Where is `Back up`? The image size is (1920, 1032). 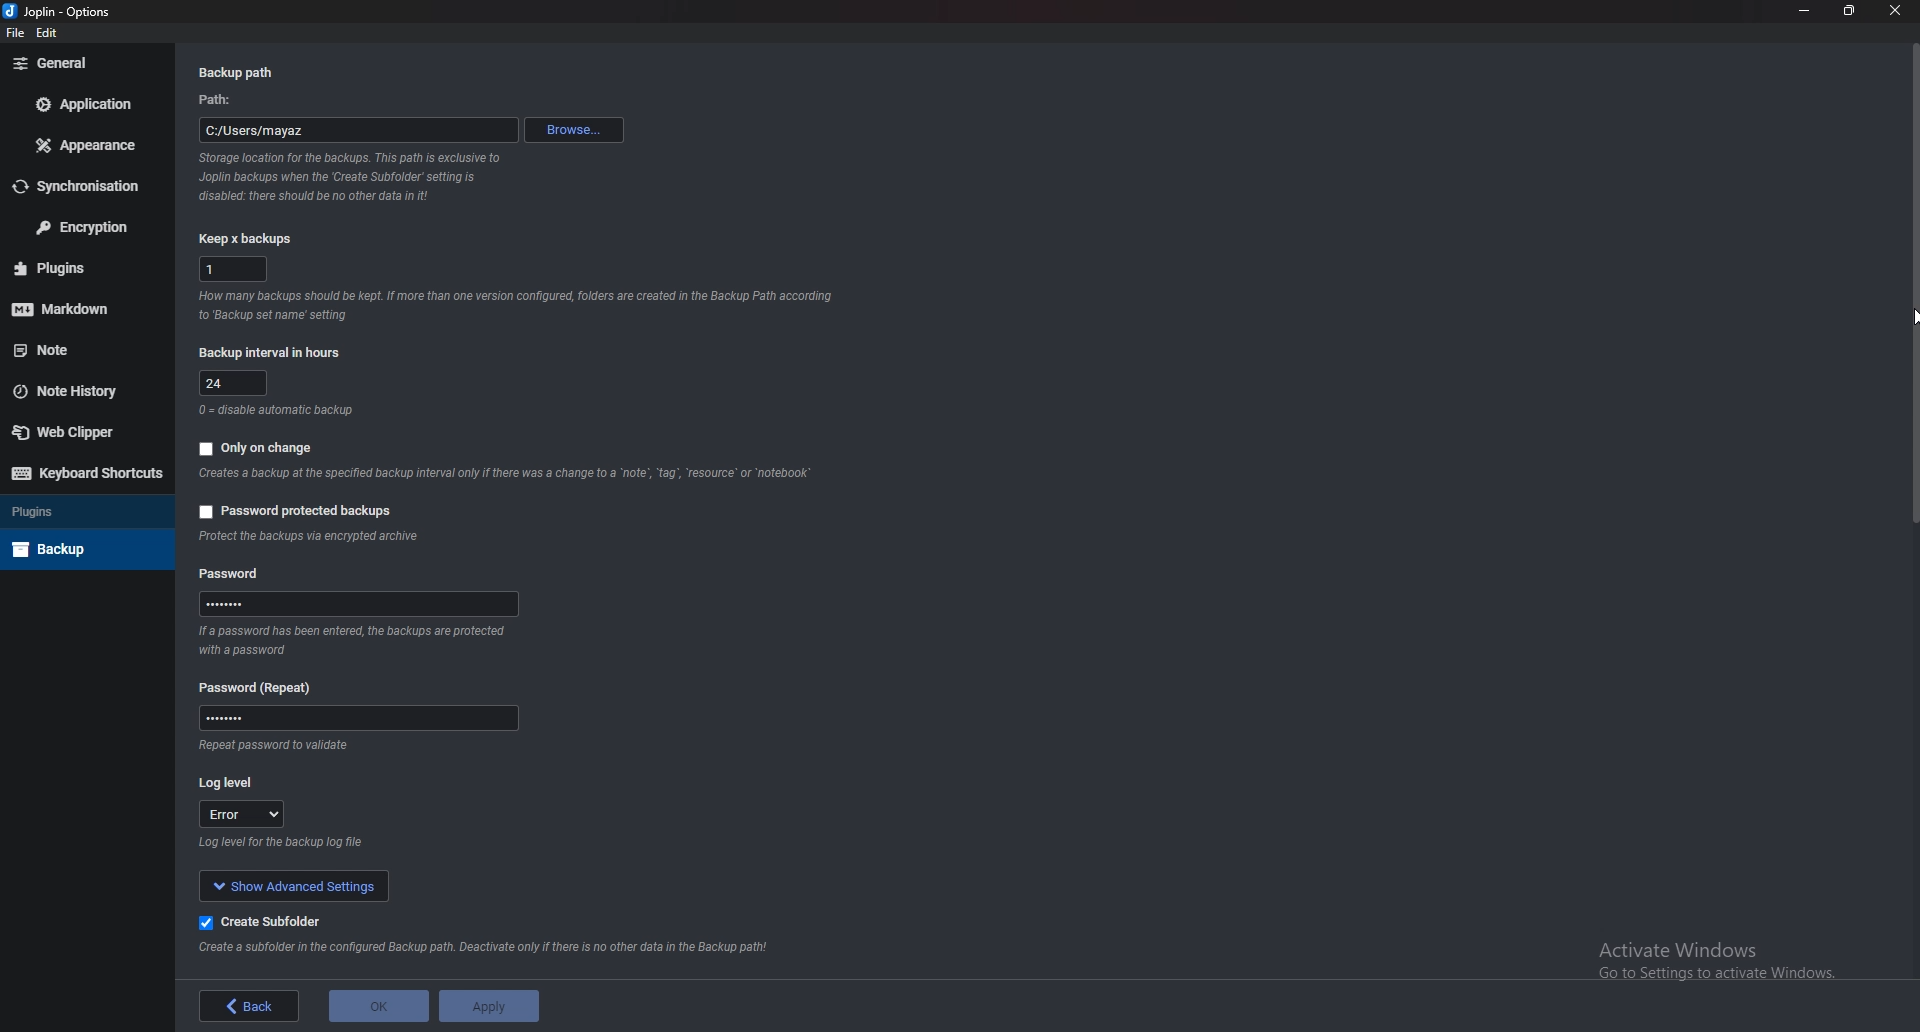
Back up is located at coordinates (83, 547).